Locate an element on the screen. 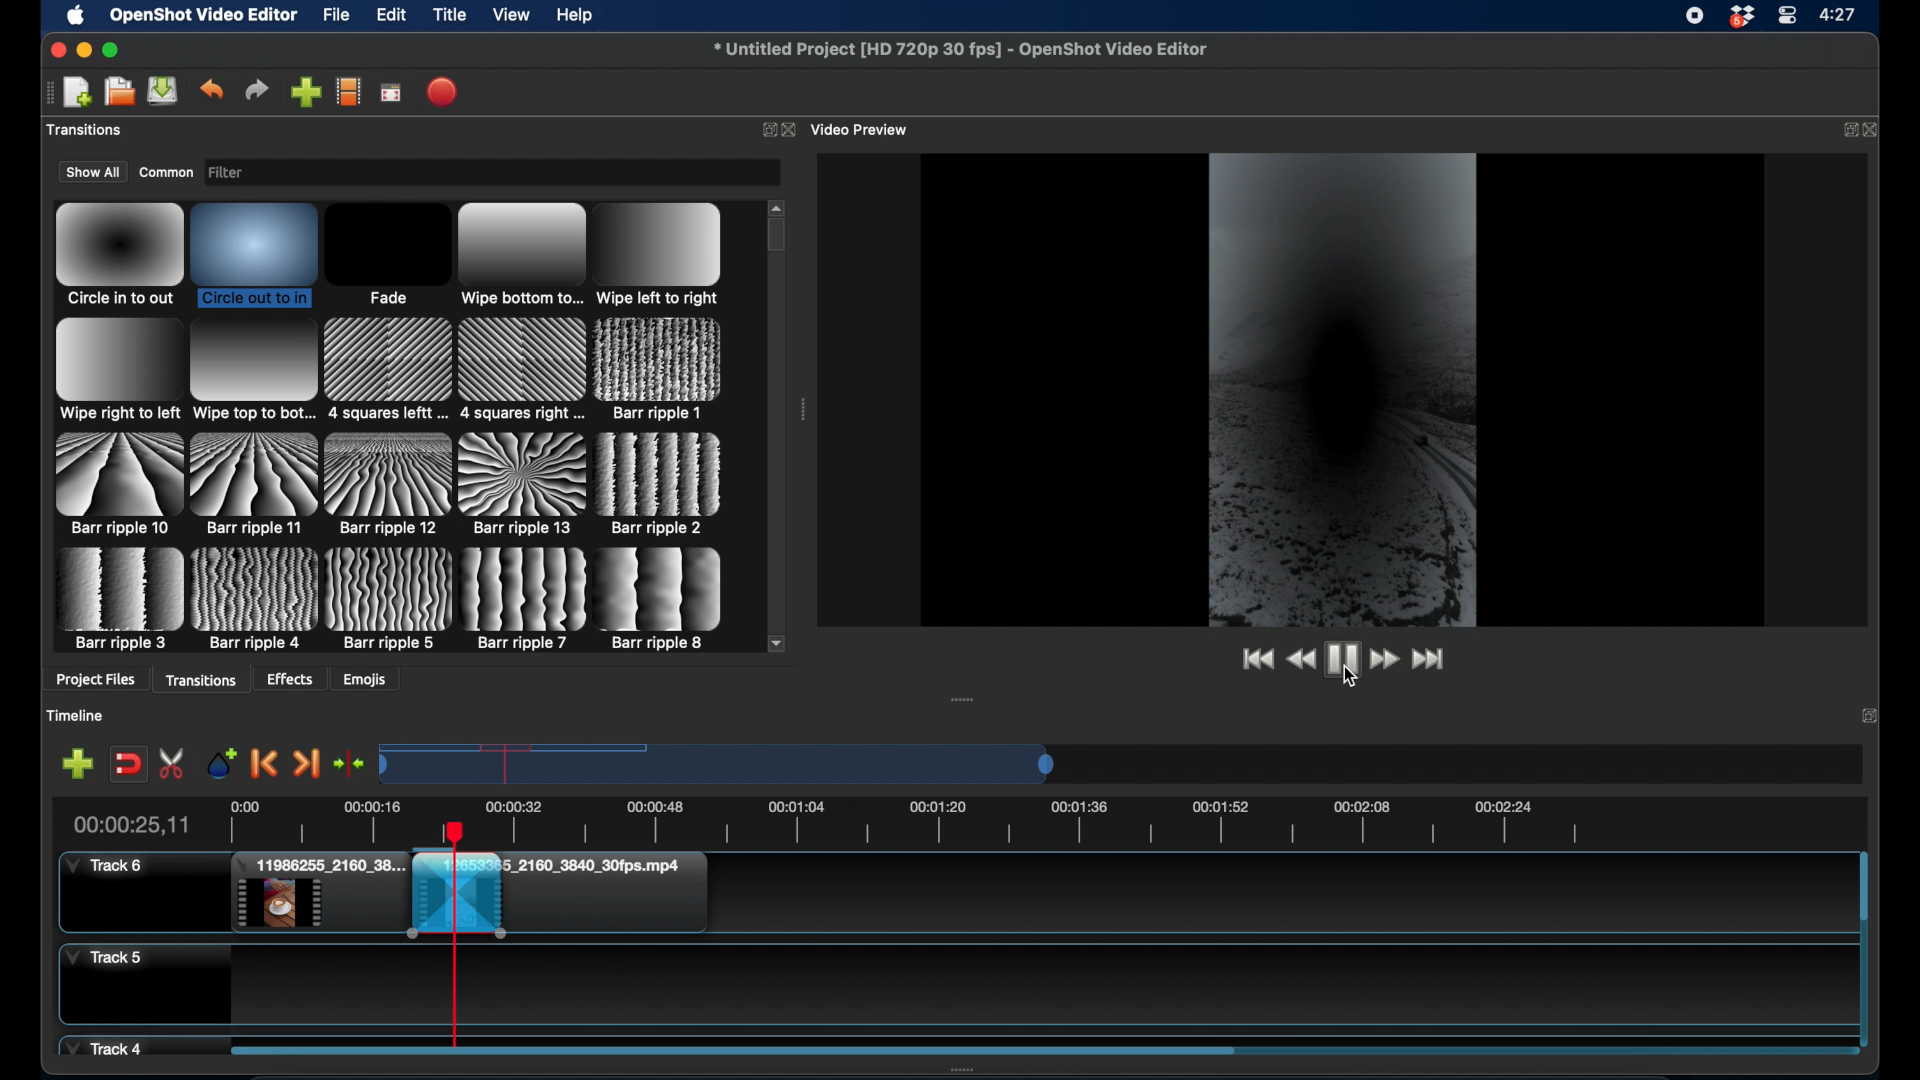 The height and width of the screenshot is (1080, 1920). maximize is located at coordinates (111, 50).